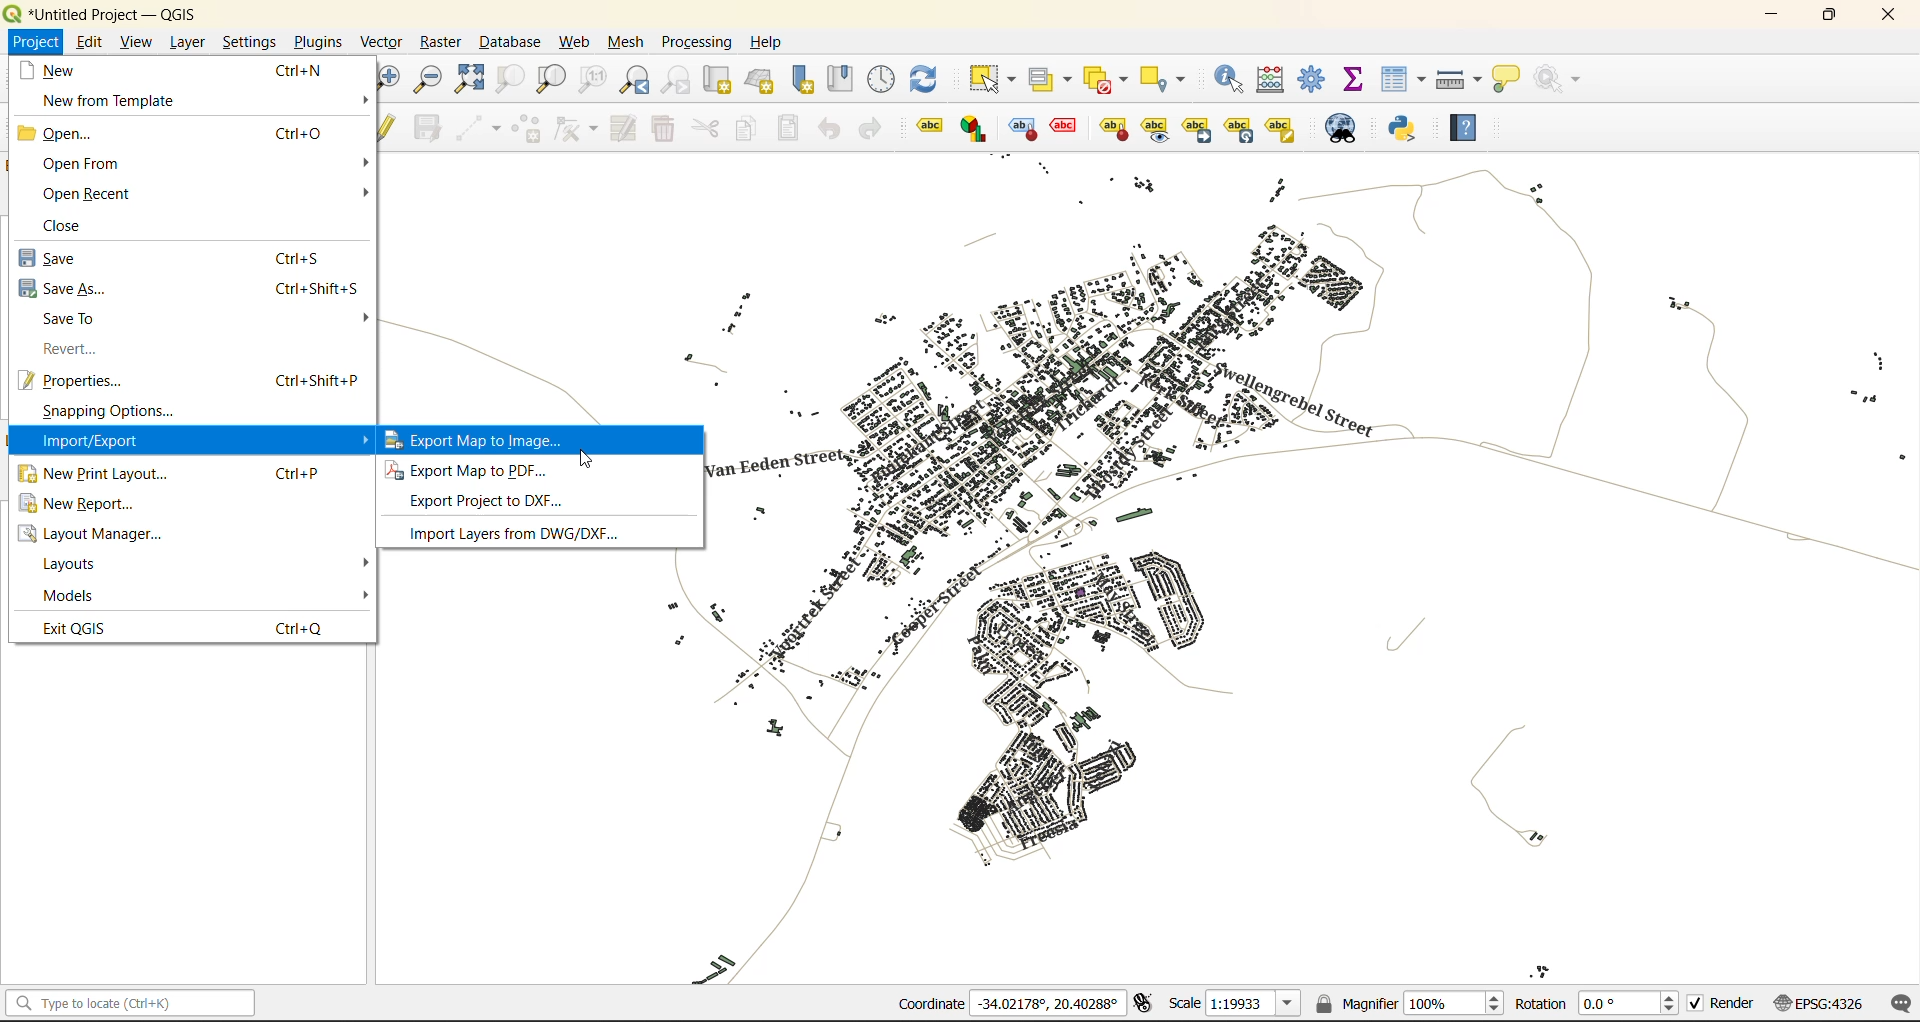 The width and height of the screenshot is (1920, 1022). I want to click on zoom in, so click(390, 77).